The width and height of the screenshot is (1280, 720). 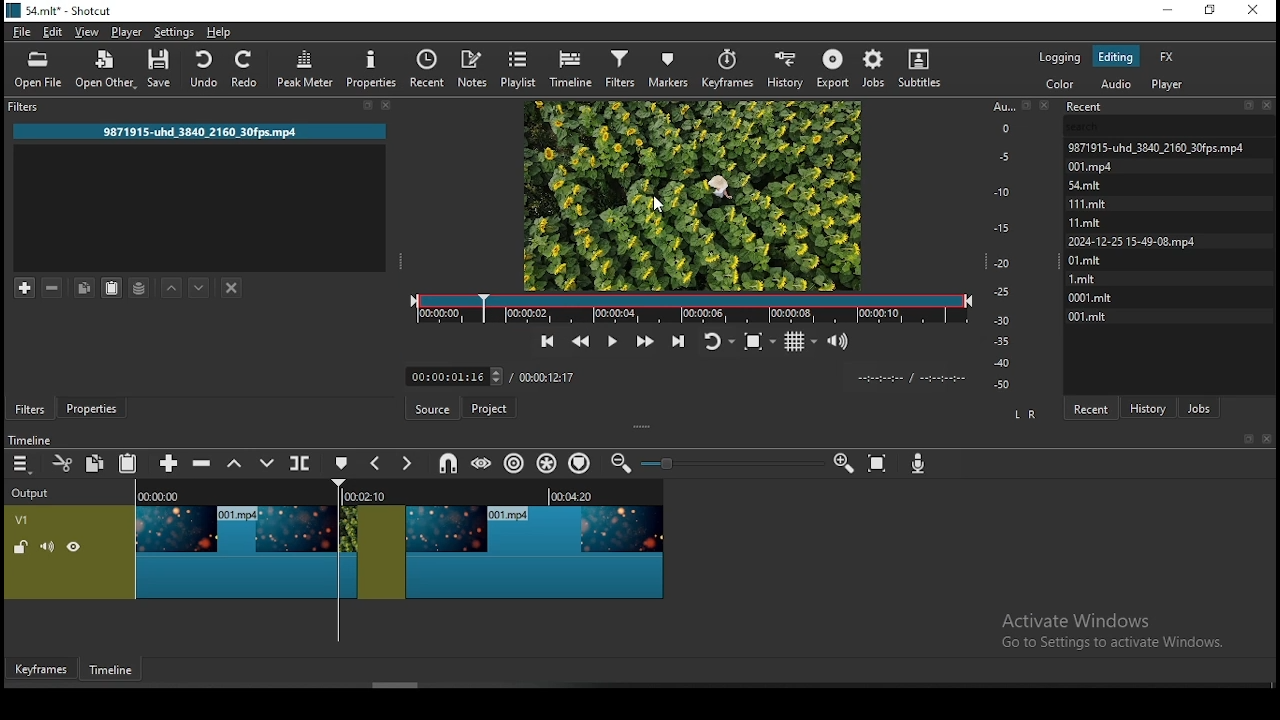 I want to click on copy, so click(x=84, y=288).